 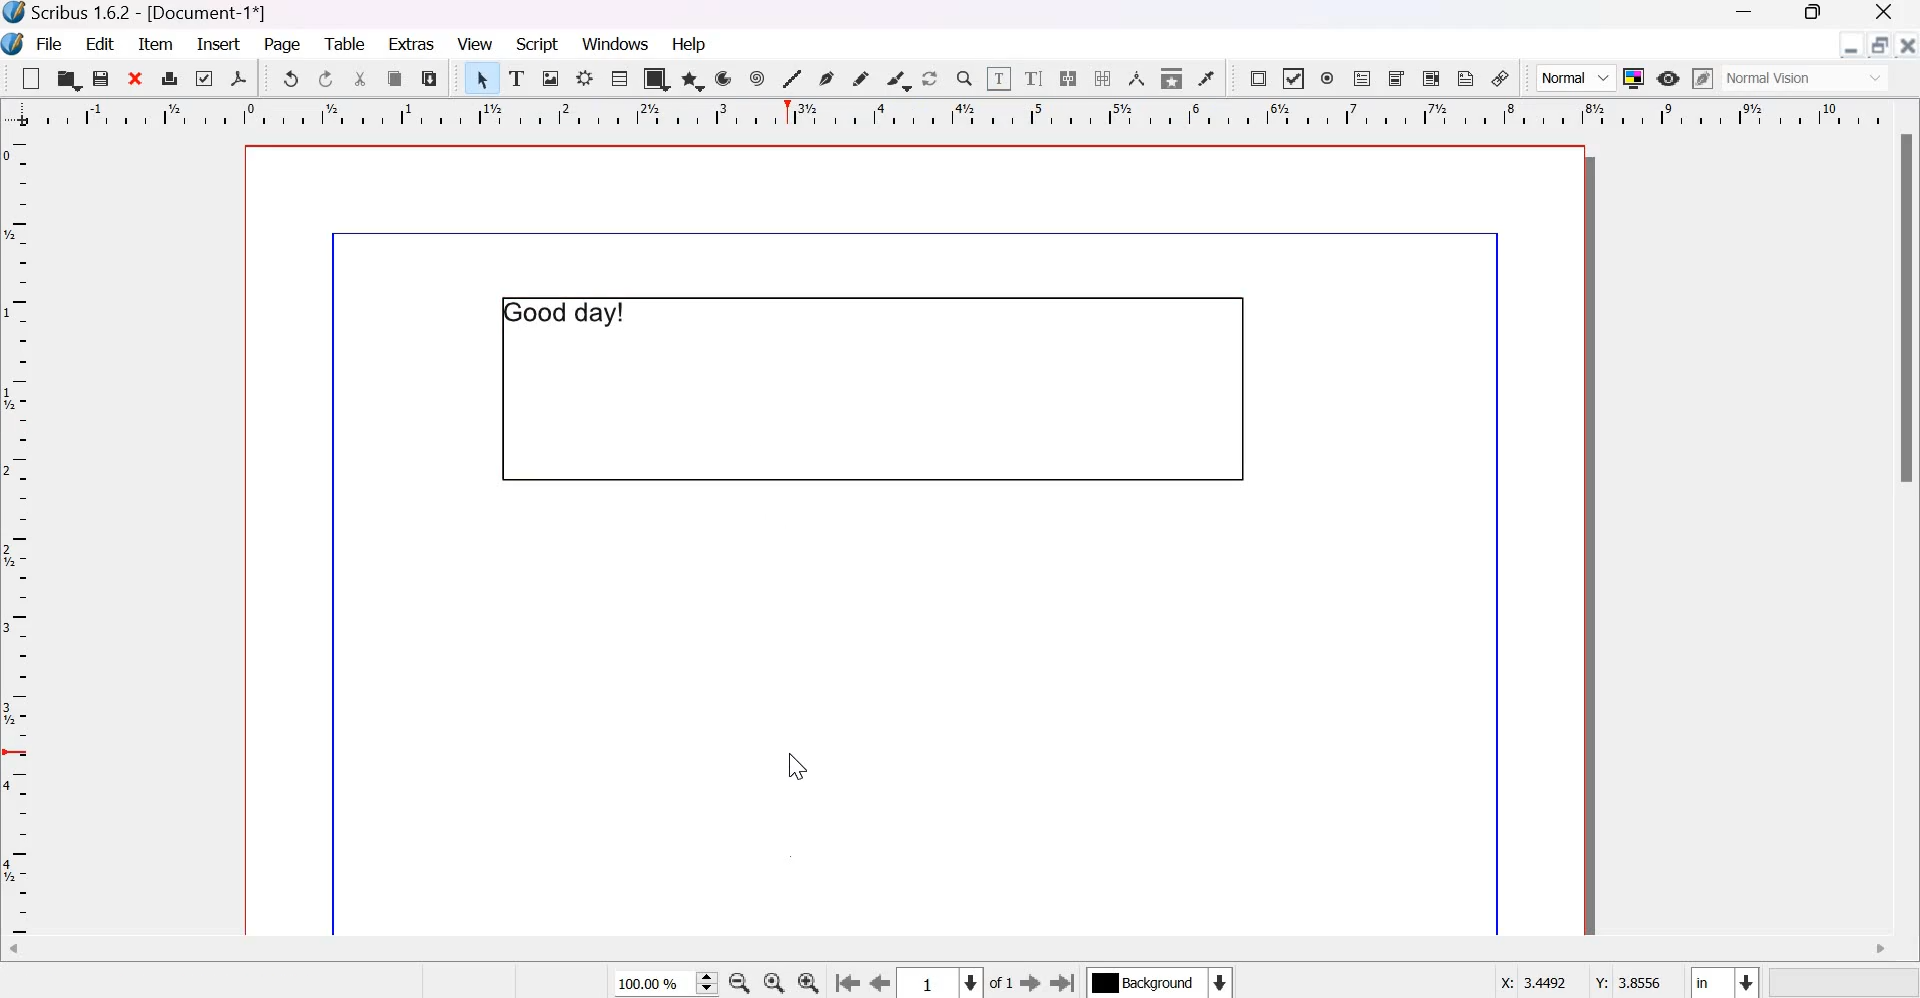 What do you see at coordinates (1398, 79) in the screenshot?
I see `PDF Combo Box` at bounding box center [1398, 79].